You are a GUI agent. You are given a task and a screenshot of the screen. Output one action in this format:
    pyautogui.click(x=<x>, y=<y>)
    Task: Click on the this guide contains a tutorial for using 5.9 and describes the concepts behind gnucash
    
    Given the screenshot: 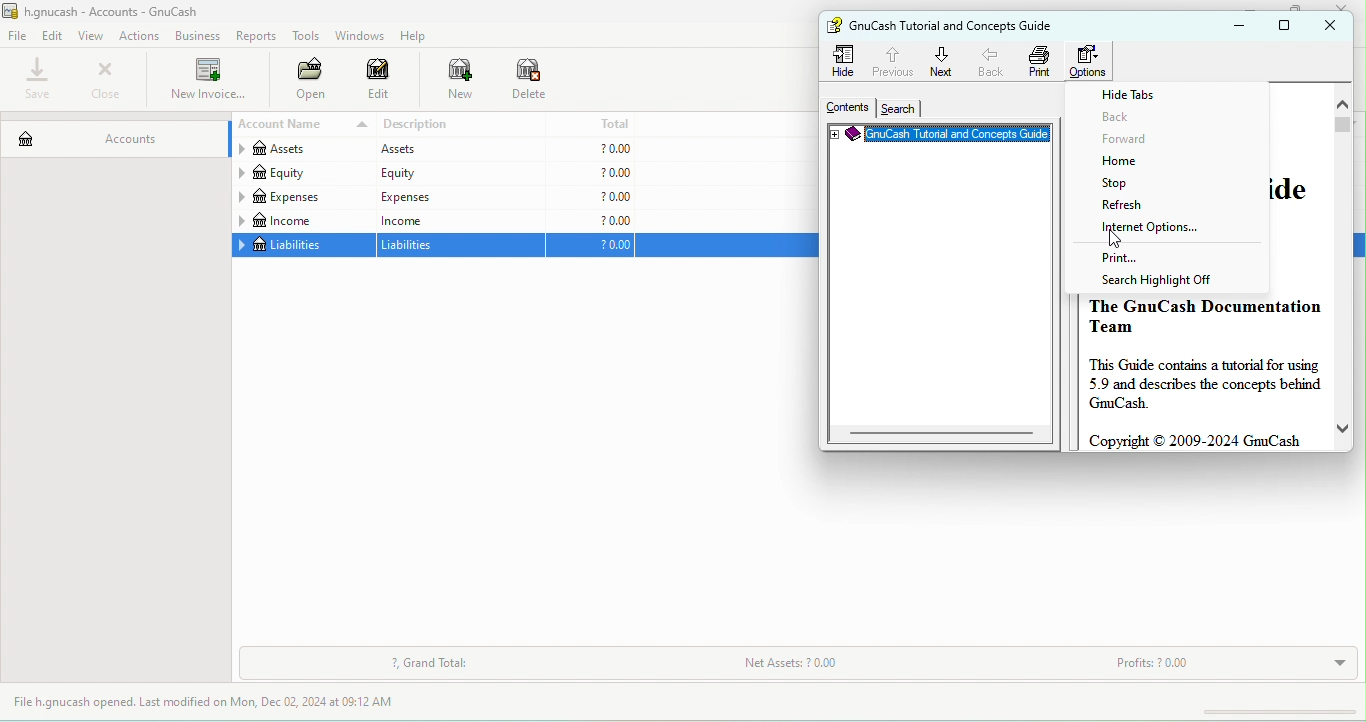 What is the action you would take?
    pyautogui.click(x=1205, y=384)
    